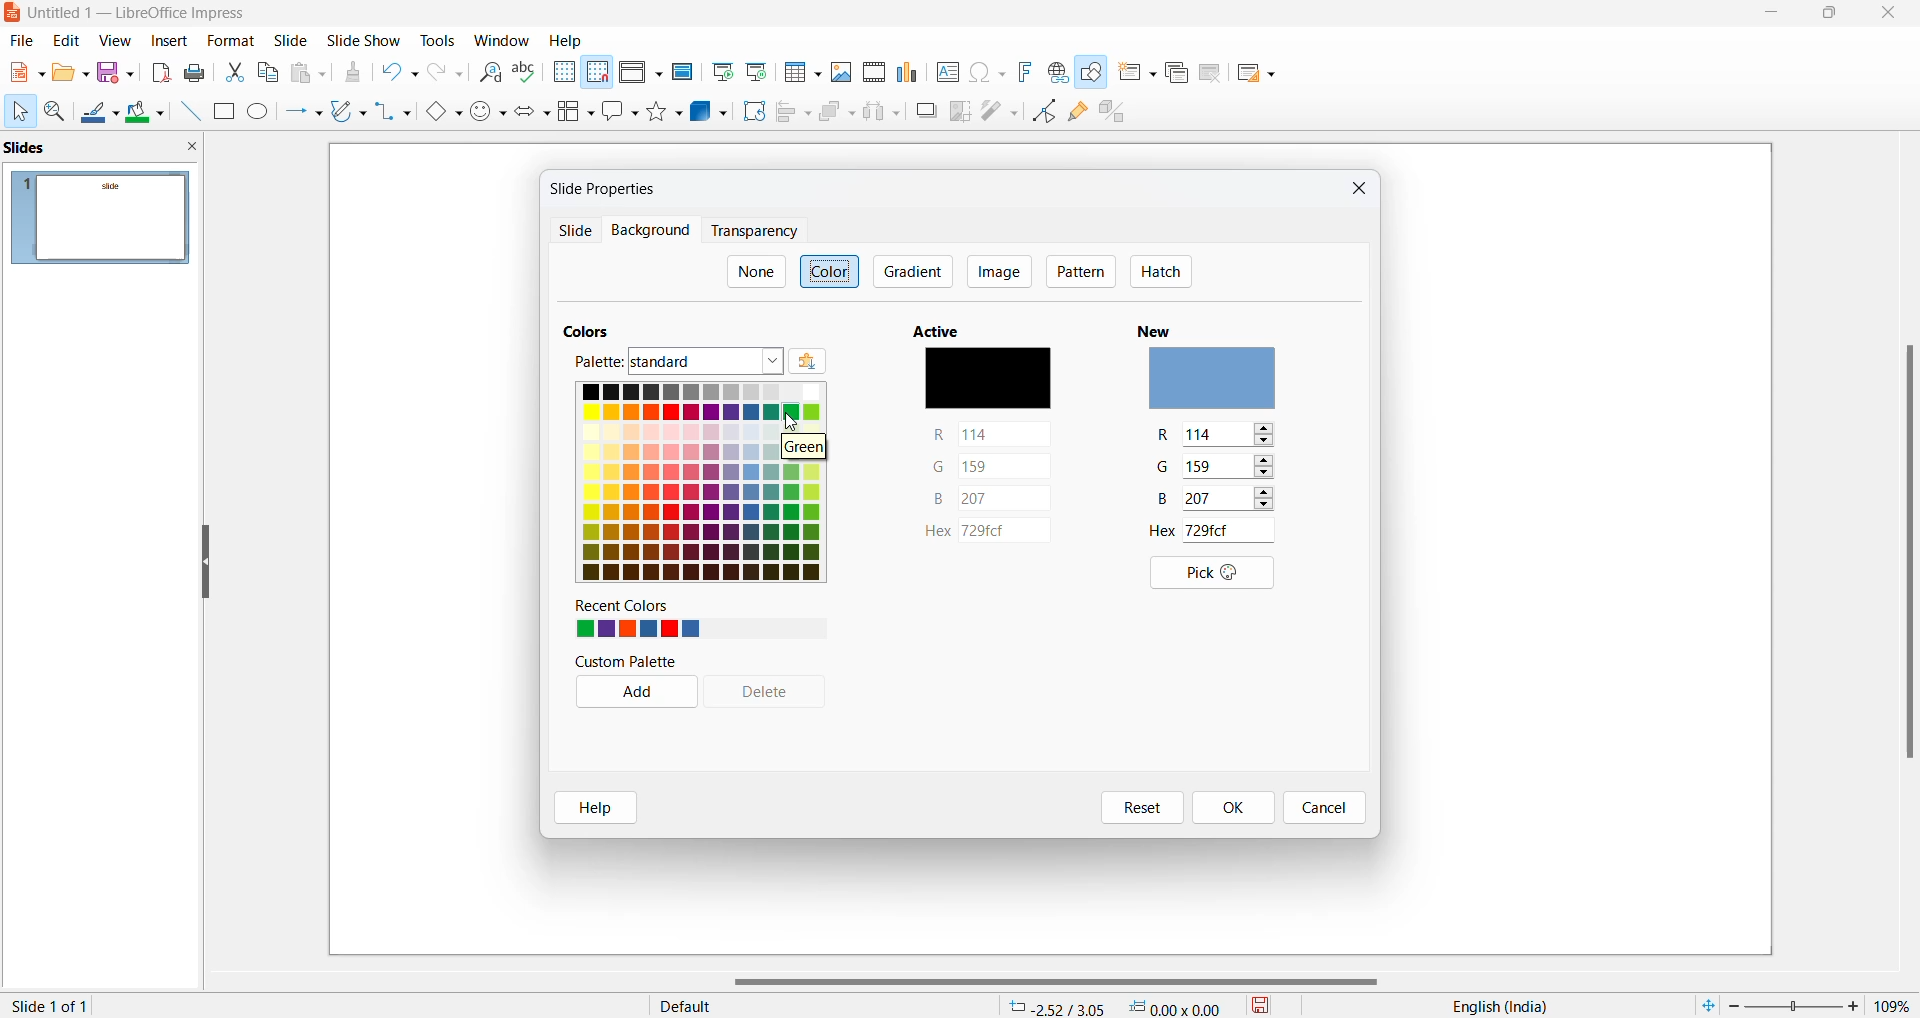 This screenshot has width=1920, height=1018. What do you see at coordinates (54, 1006) in the screenshot?
I see `current slide and slide number` at bounding box center [54, 1006].